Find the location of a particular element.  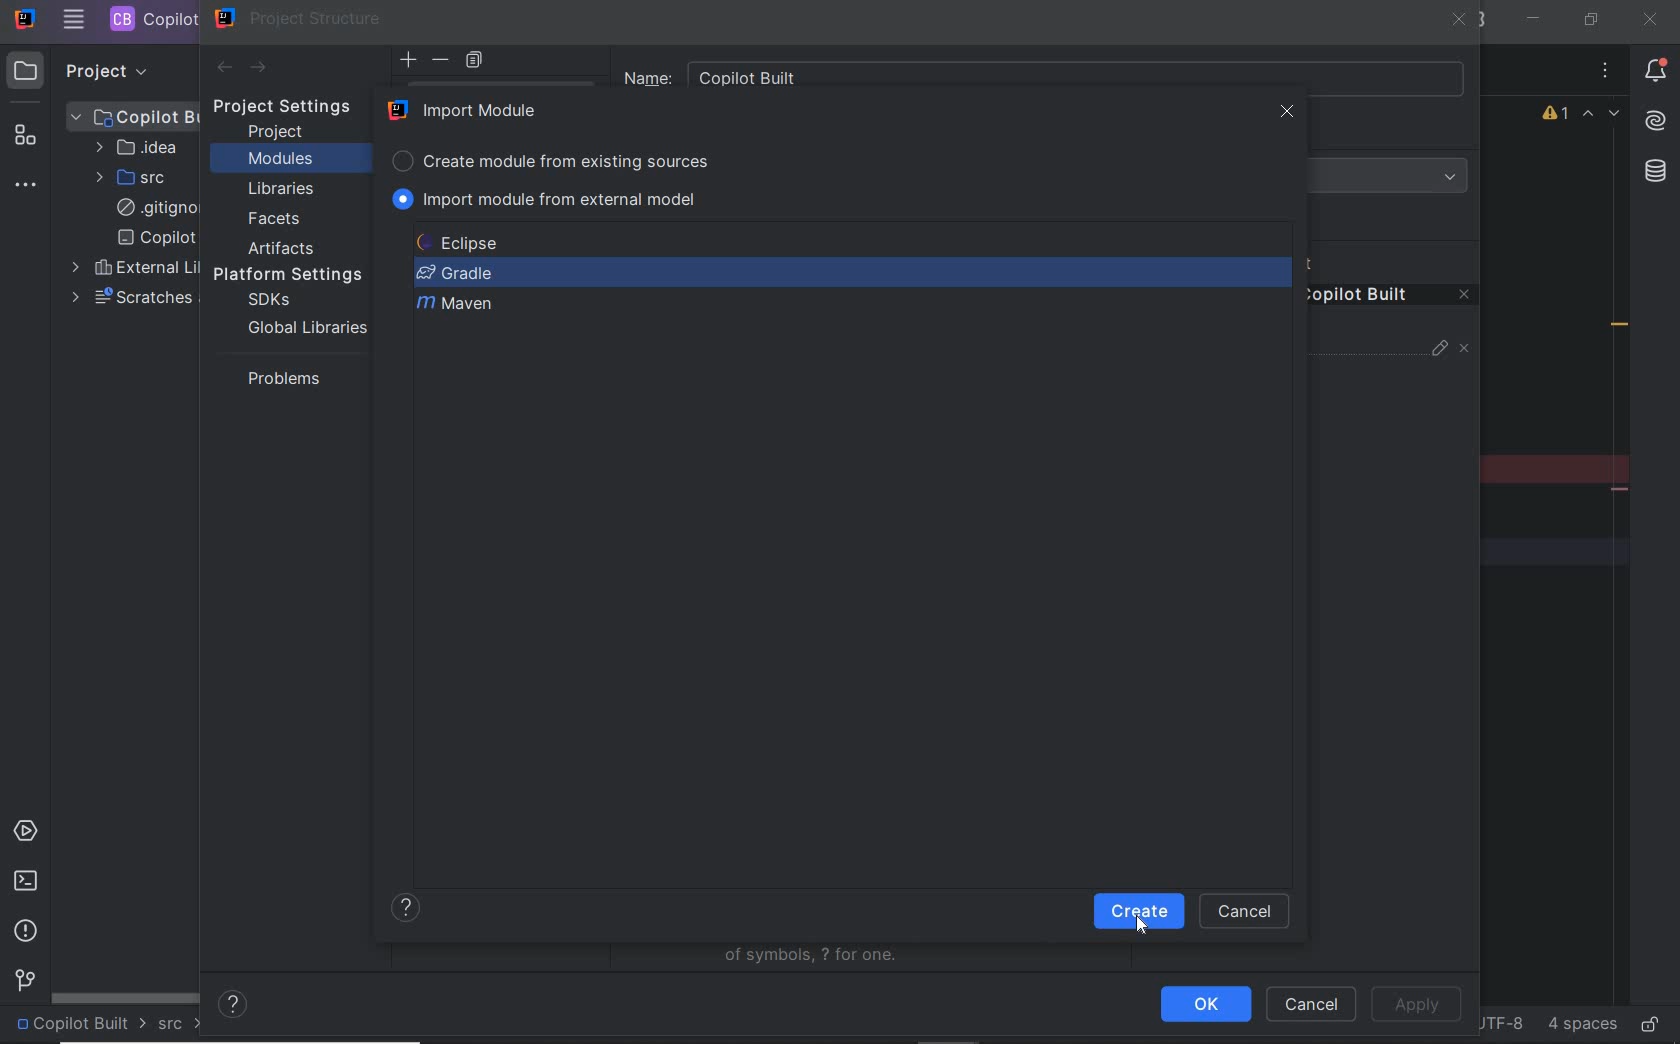

make file ready only is located at coordinates (1649, 1023).